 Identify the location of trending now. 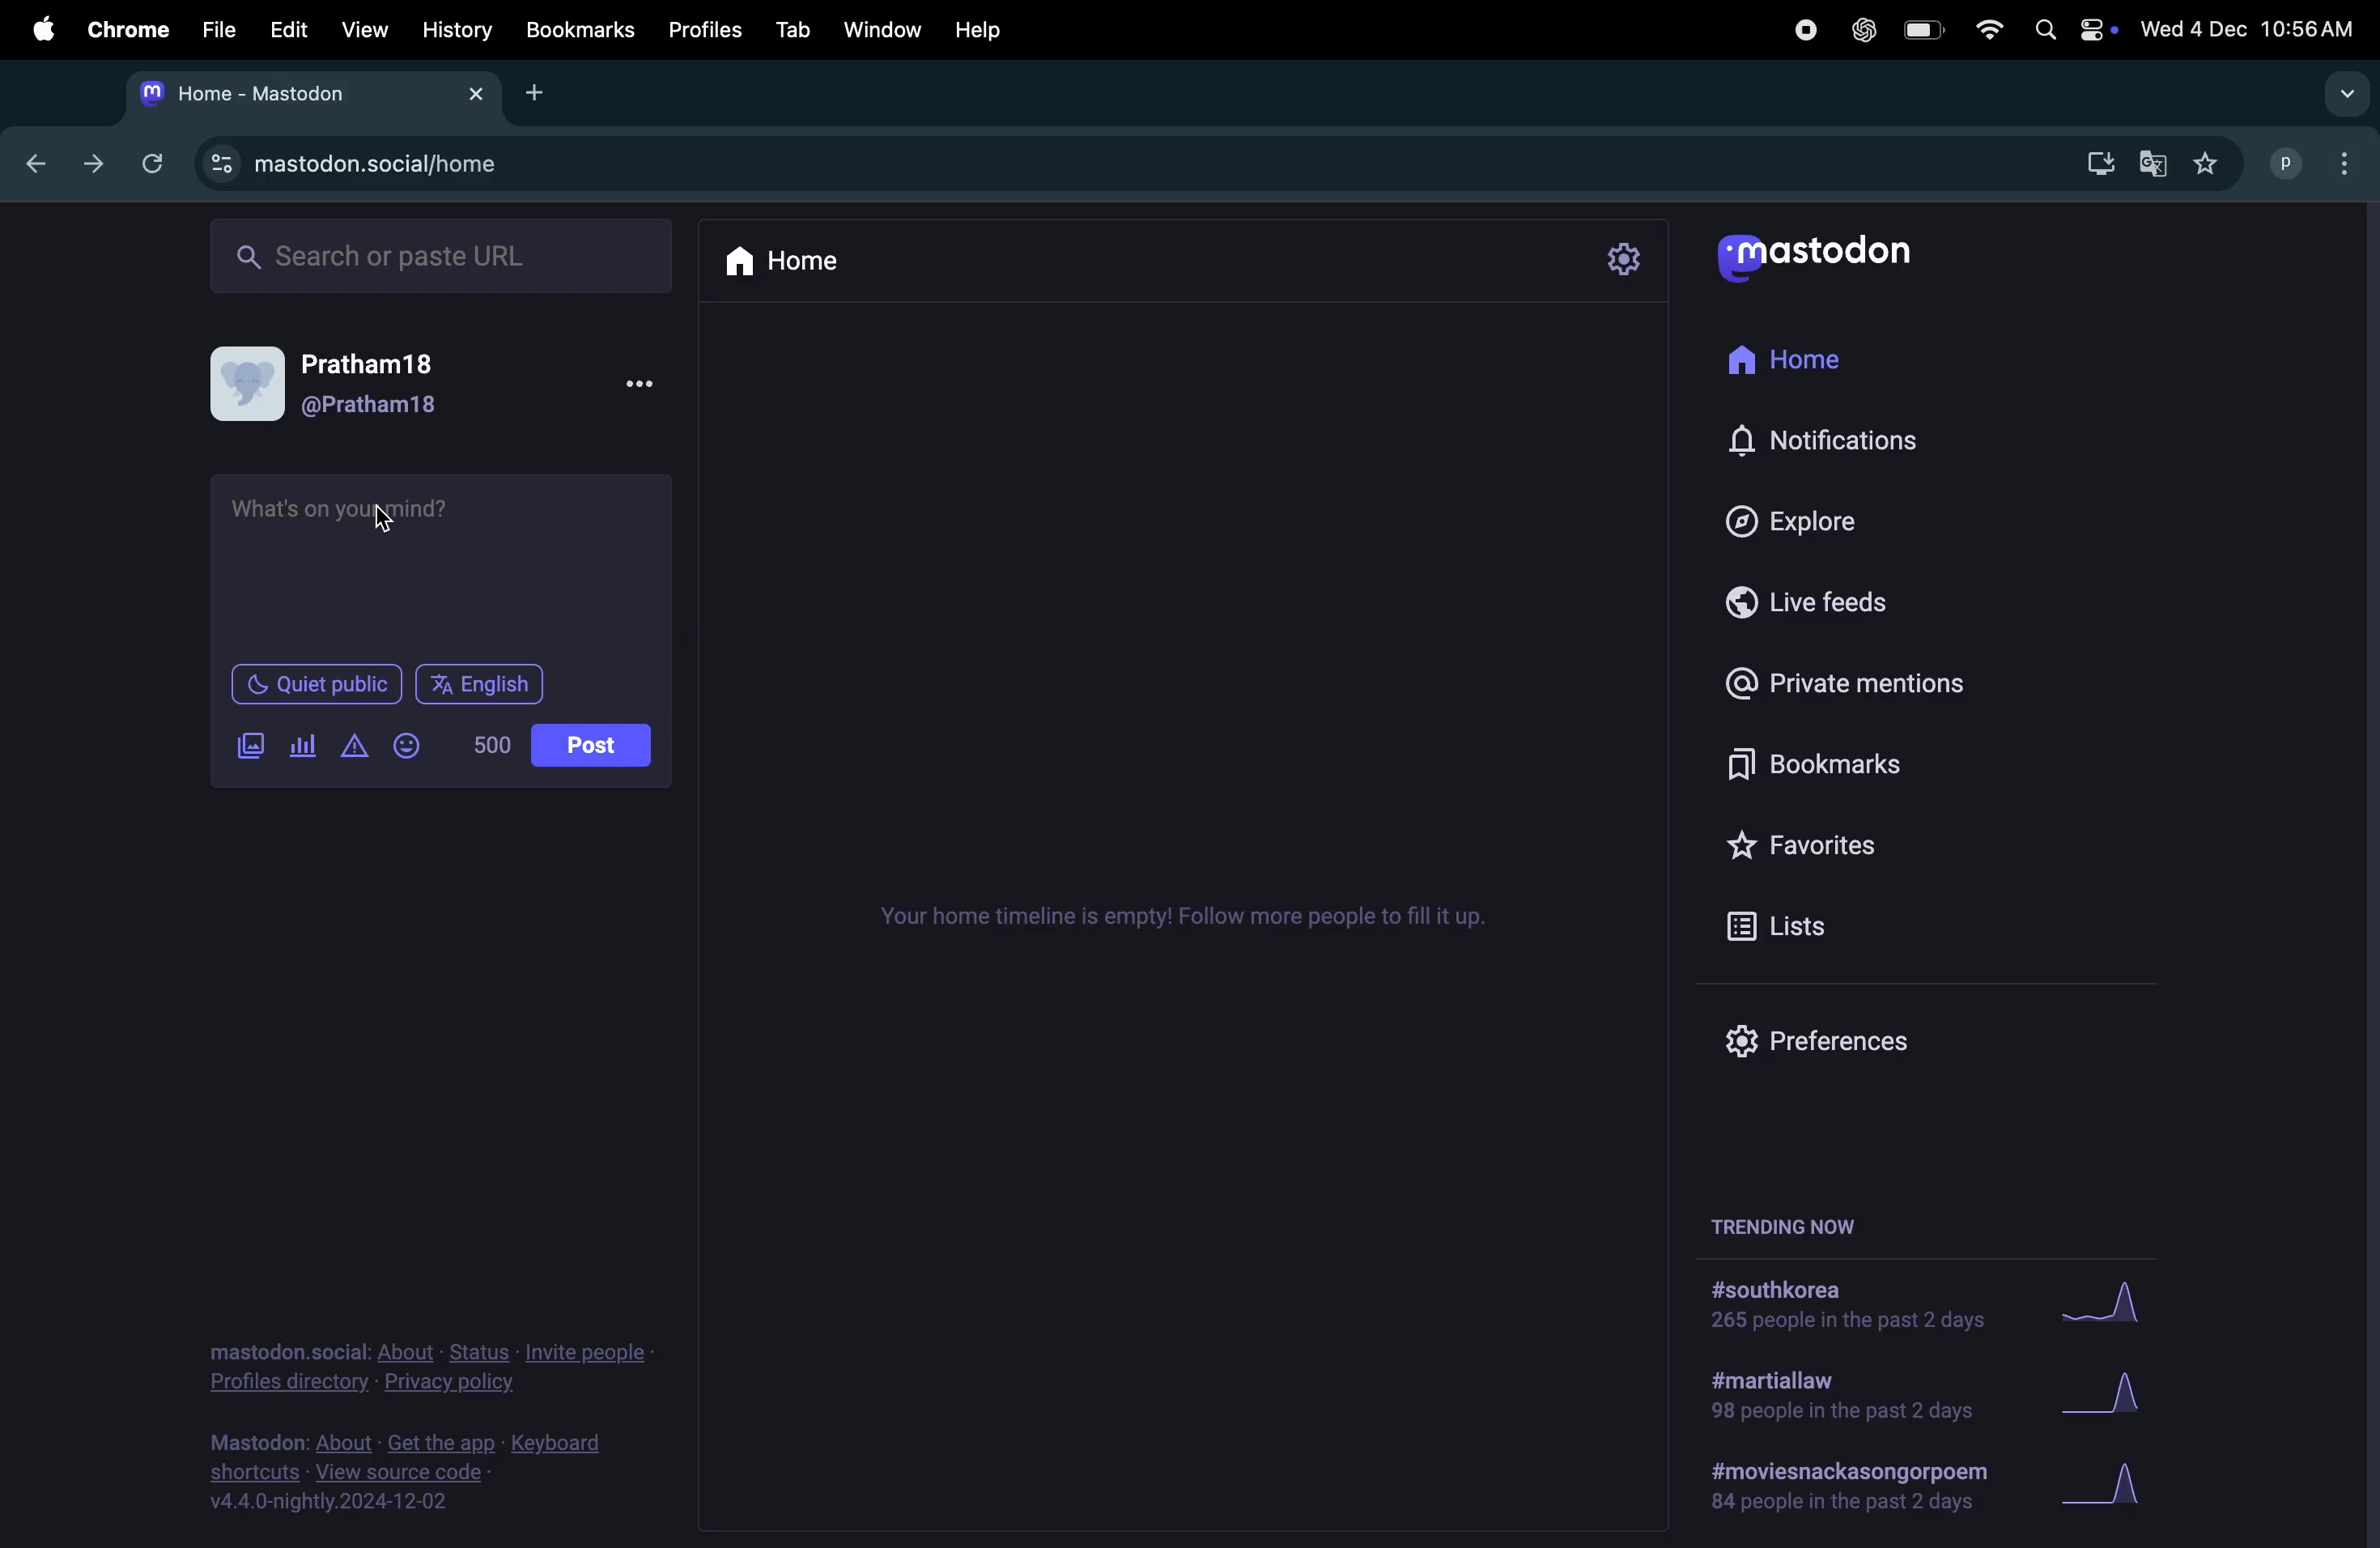
(1790, 1223).